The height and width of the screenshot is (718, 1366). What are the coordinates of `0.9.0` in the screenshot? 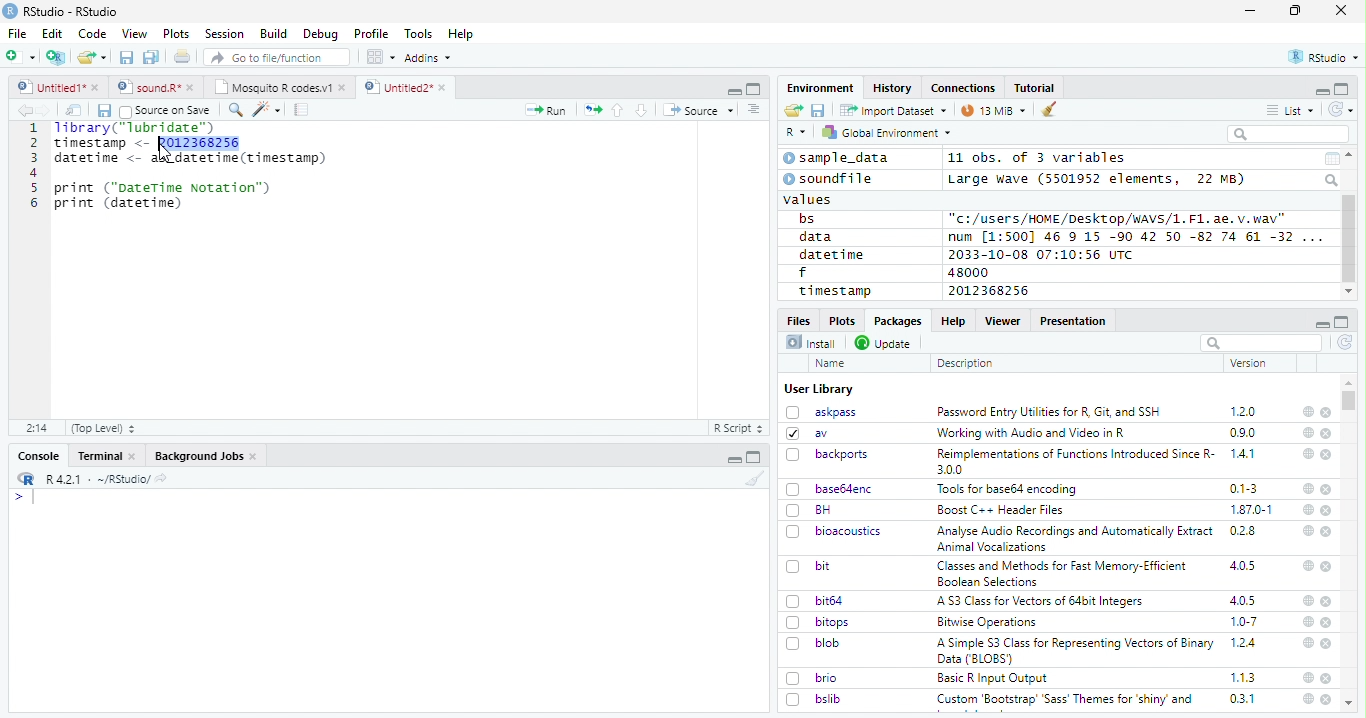 It's located at (1243, 433).